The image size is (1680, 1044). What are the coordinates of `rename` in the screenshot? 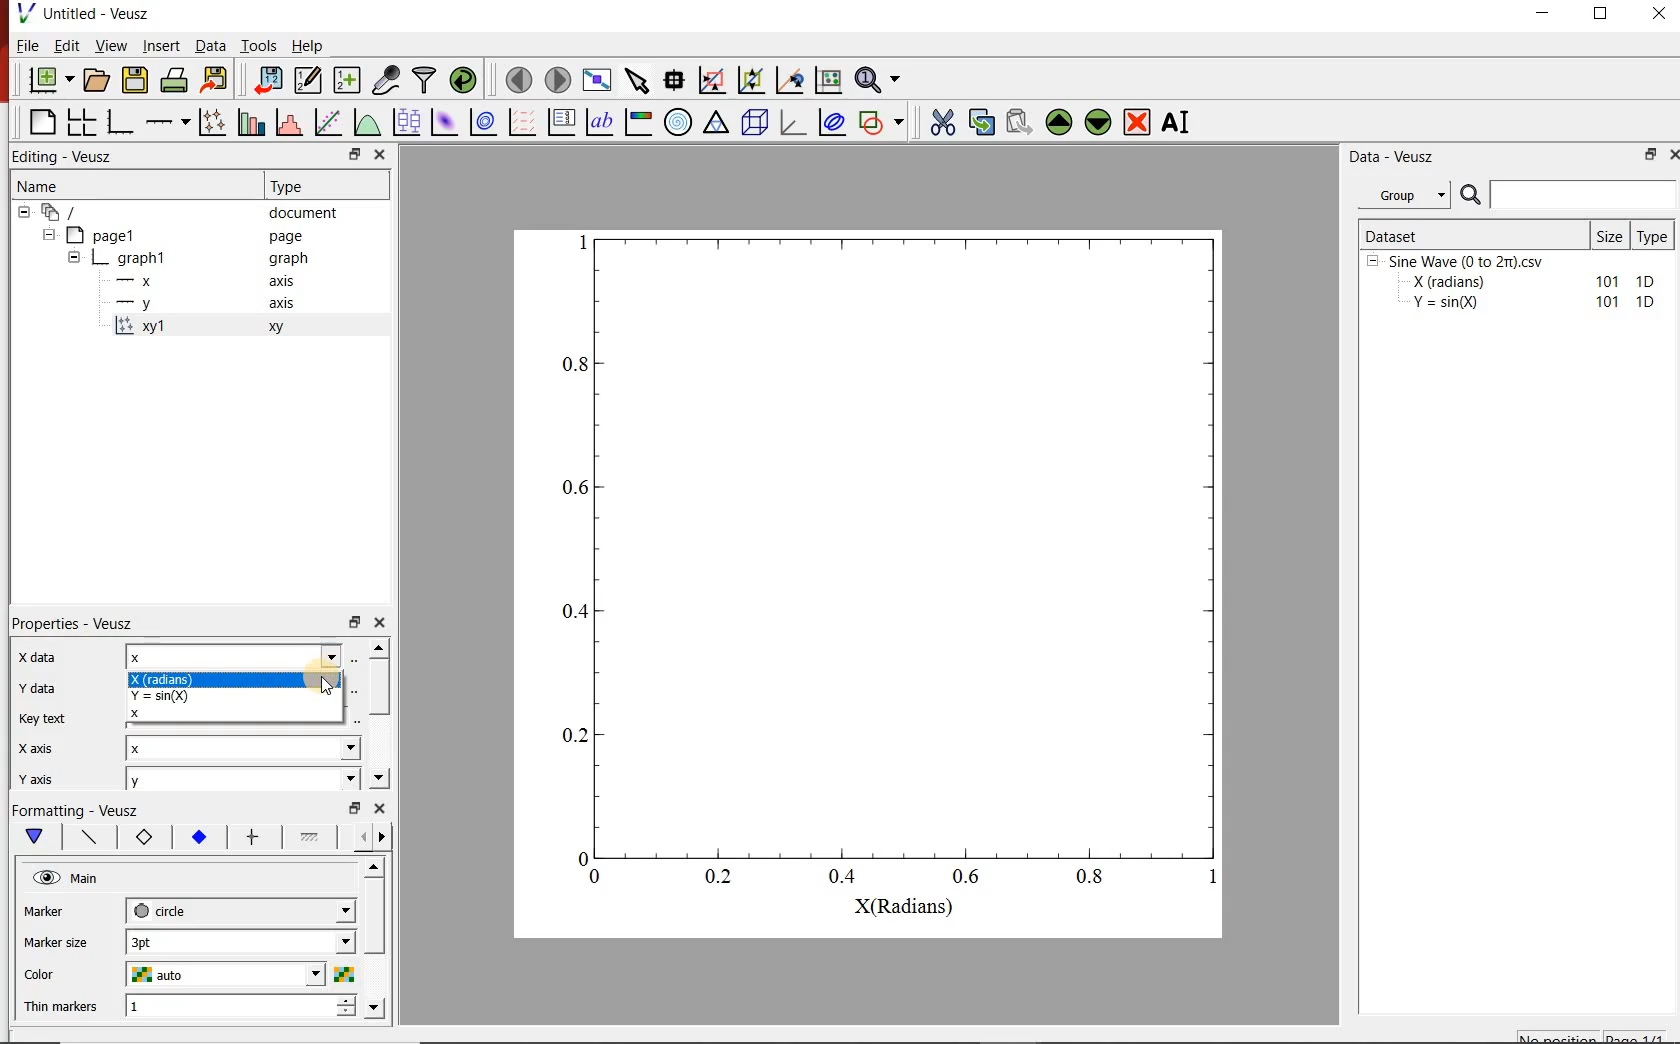 It's located at (1180, 124).